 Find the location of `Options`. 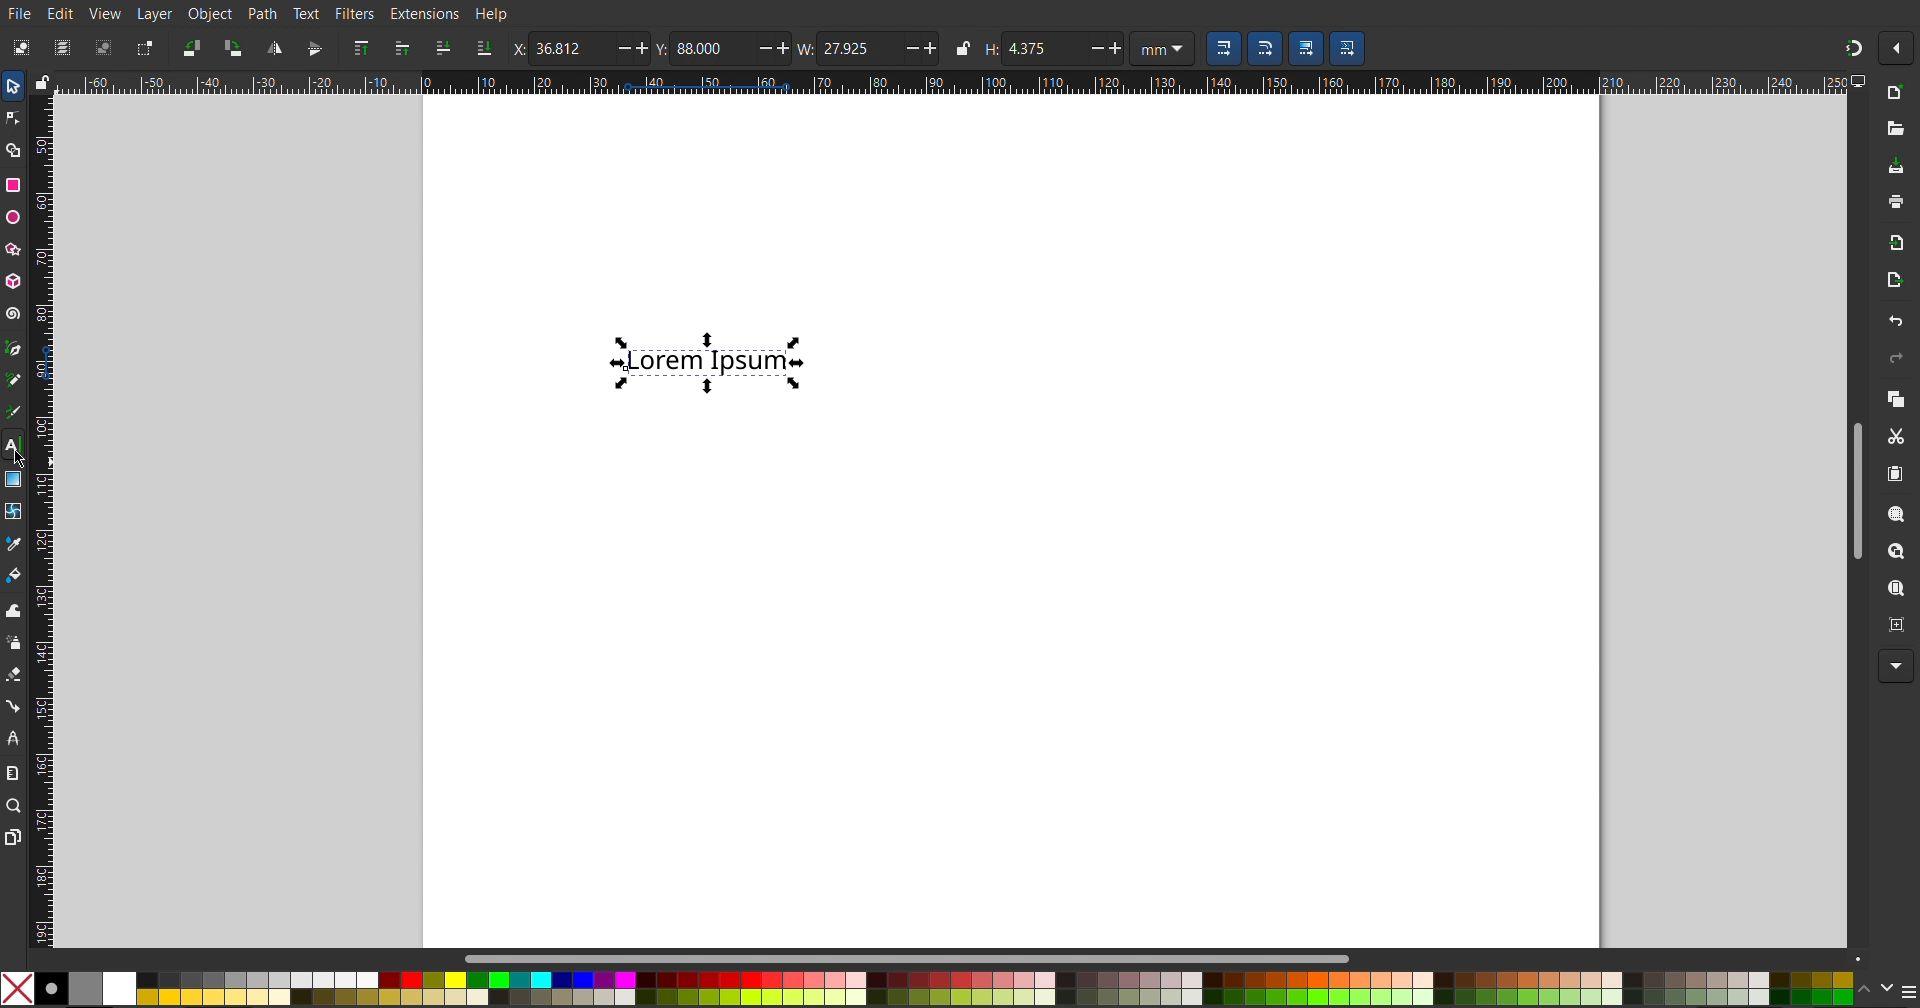

Options is located at coordinates (1900, 49).